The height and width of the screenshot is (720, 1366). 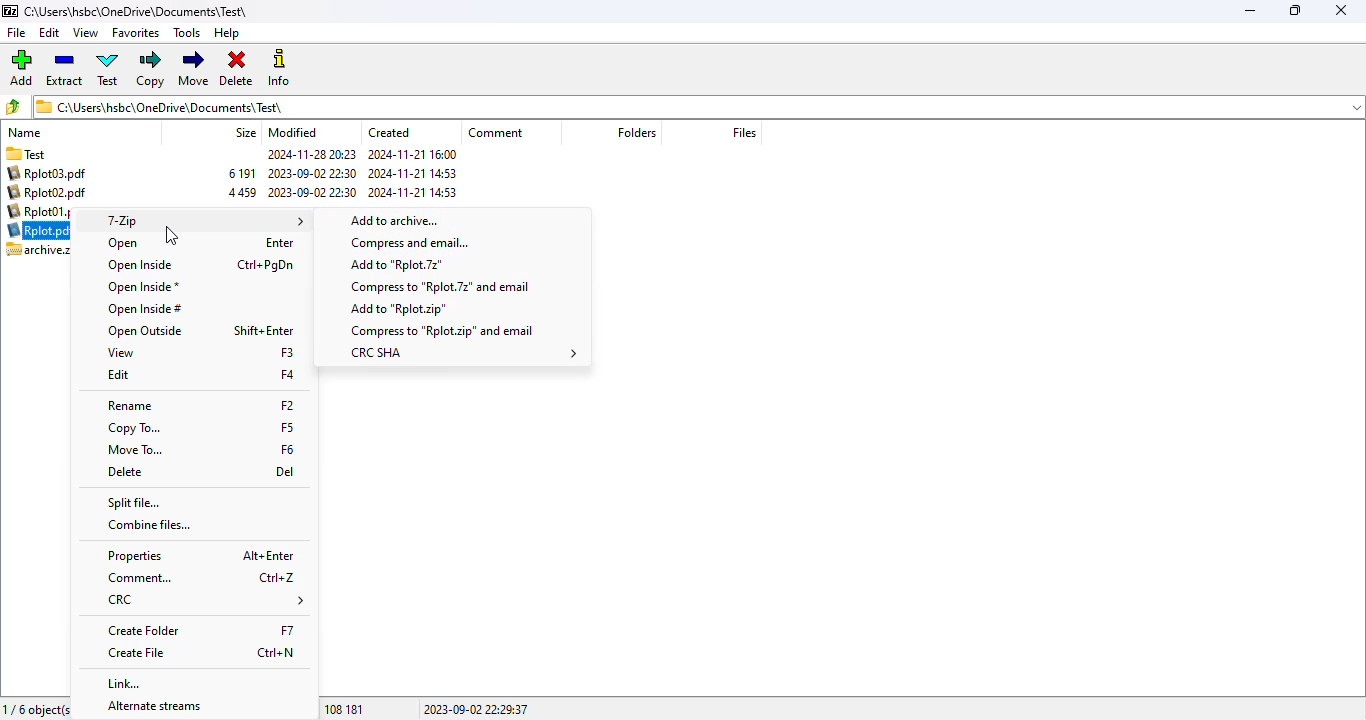 I want to click on modified date and time, so click(x=312, y=174).